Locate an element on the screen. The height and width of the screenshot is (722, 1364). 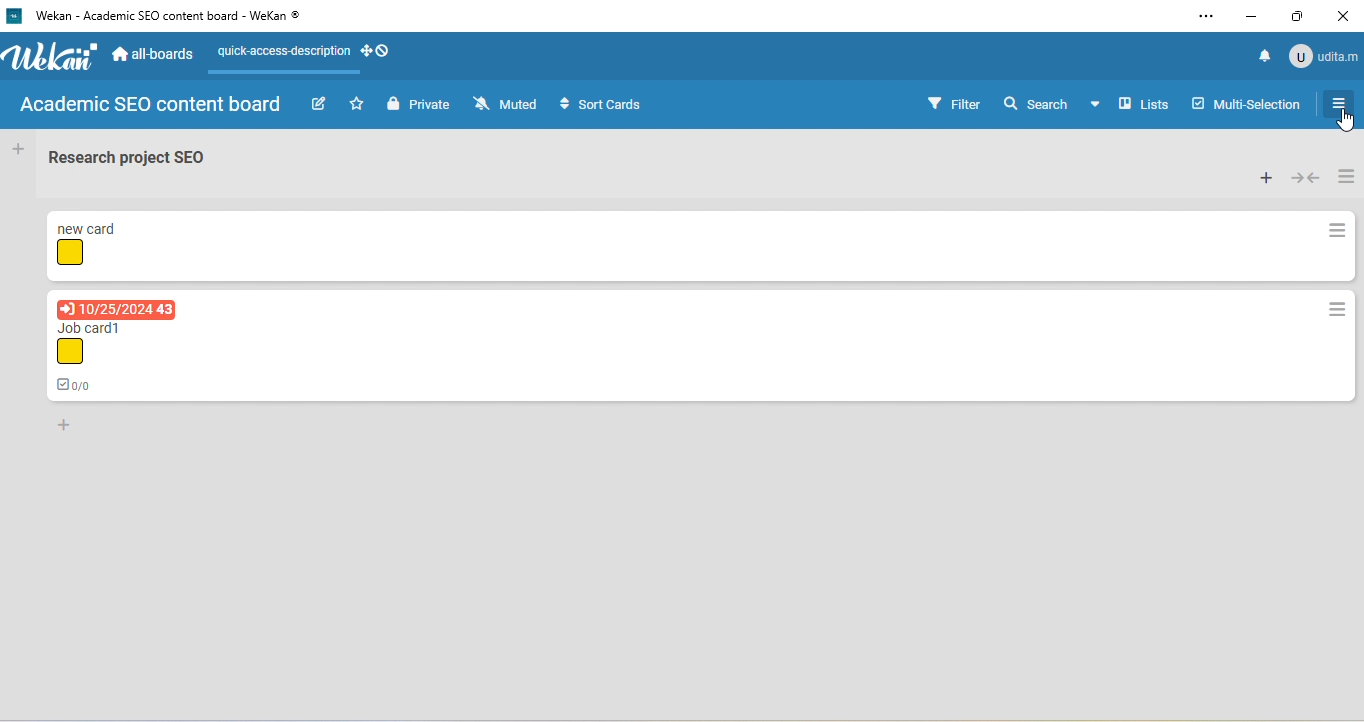
search is located at coordinates (1052, 107).